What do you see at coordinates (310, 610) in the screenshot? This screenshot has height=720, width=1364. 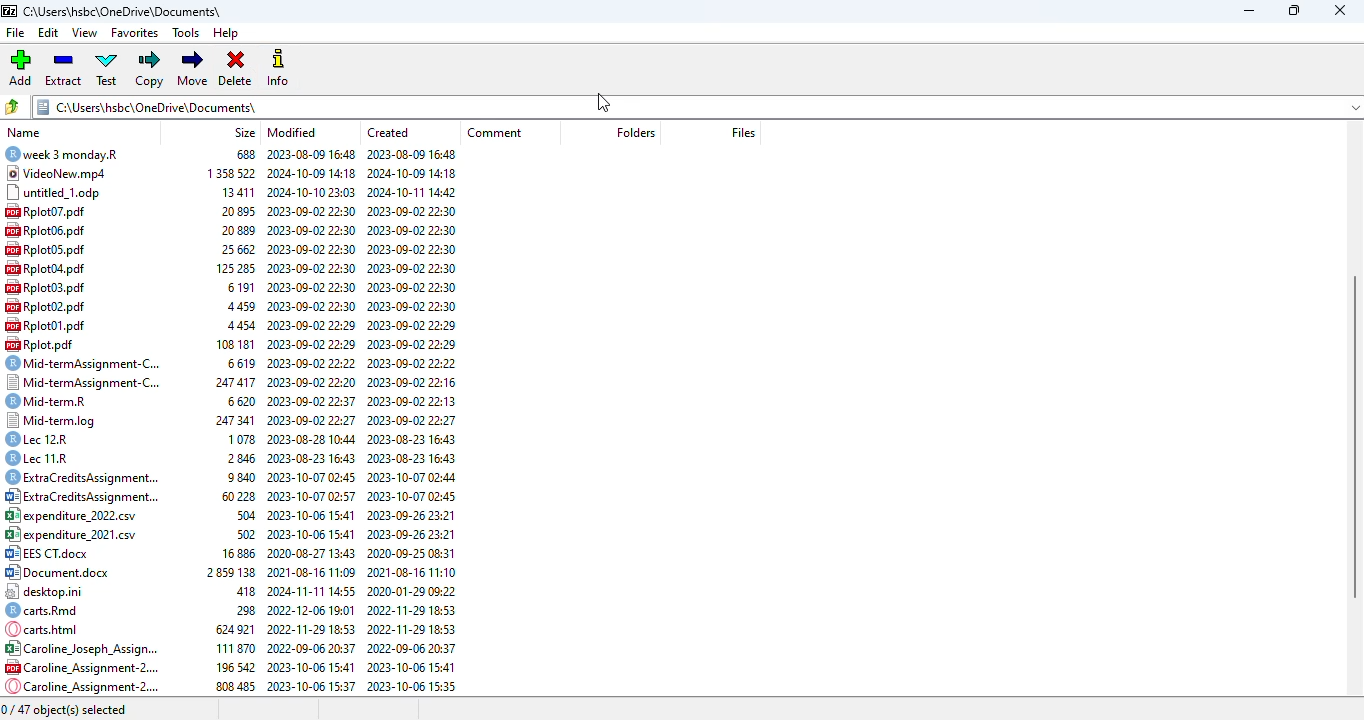 I see `2022-12-06 19:01` at bounding box center [310, 610].